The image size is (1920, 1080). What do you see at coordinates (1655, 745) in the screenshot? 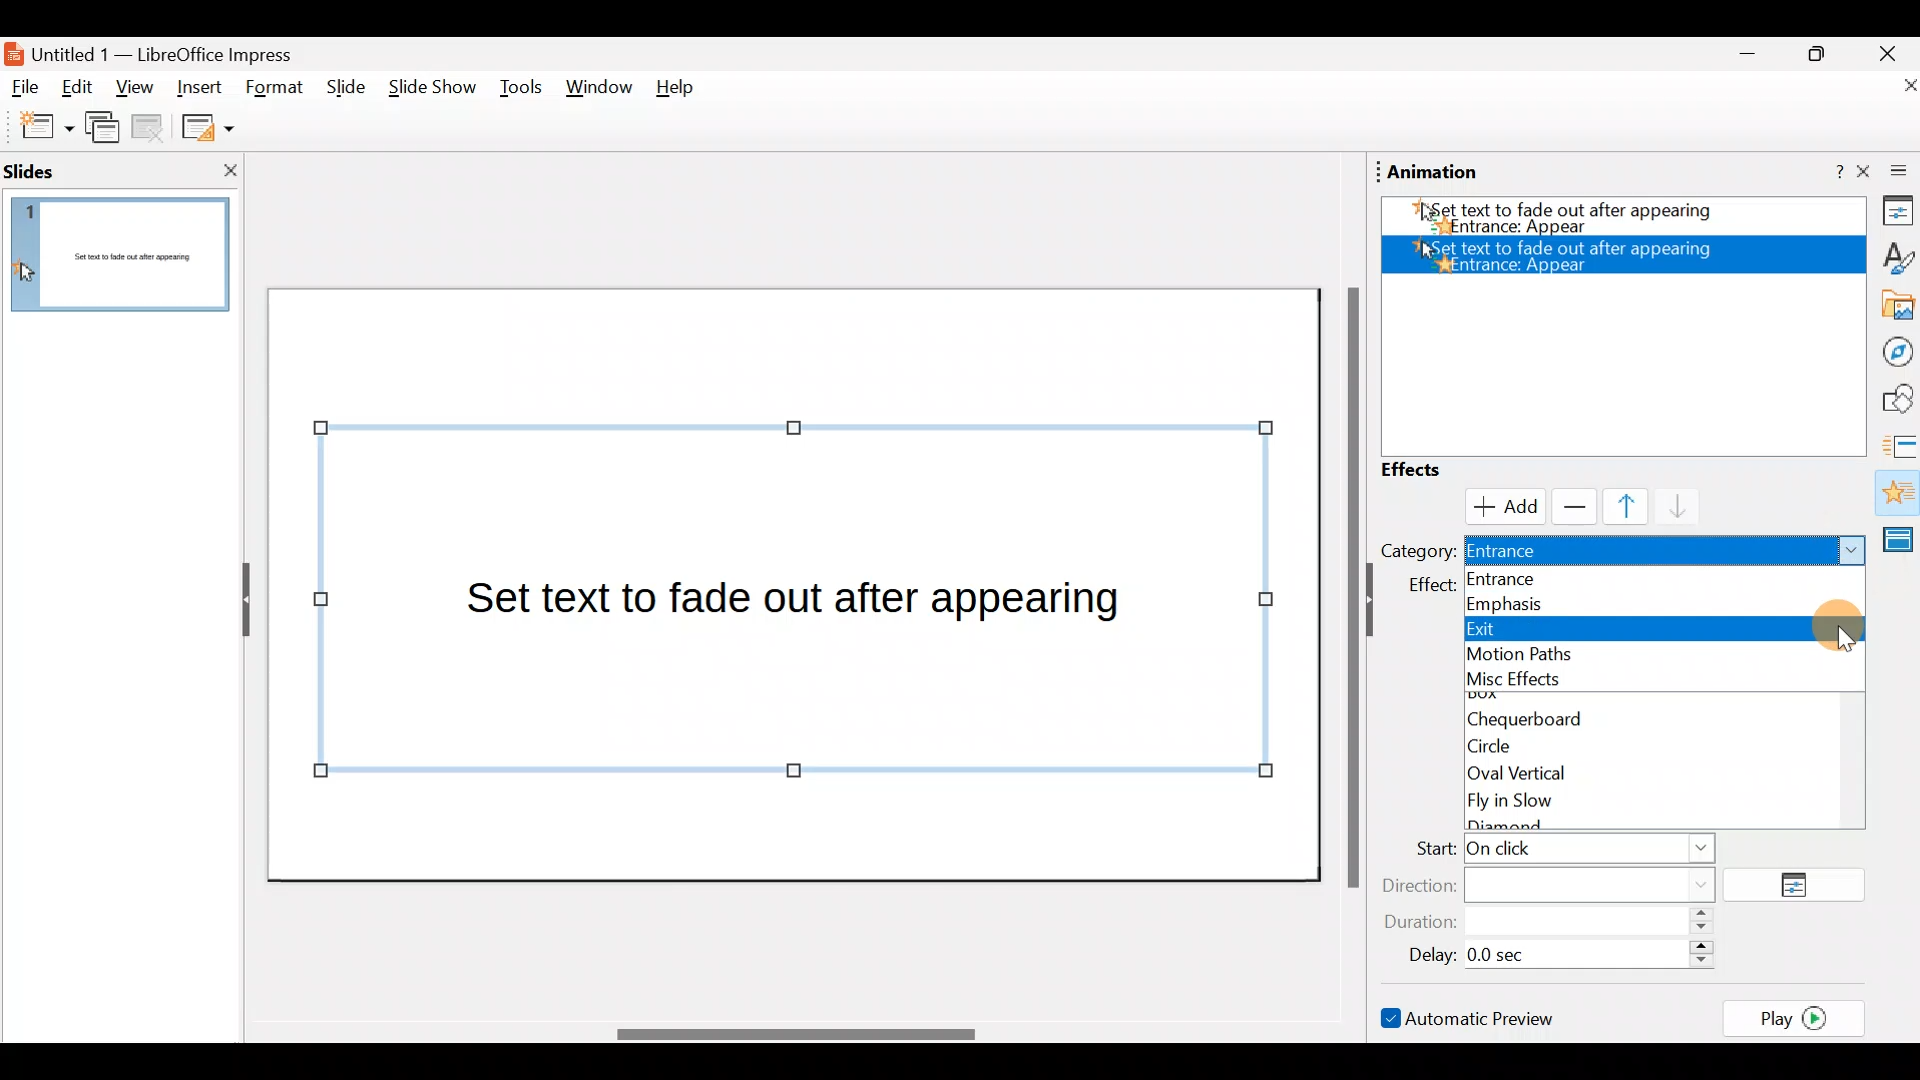
I see `Circle` at bounding box center [1655, 745].